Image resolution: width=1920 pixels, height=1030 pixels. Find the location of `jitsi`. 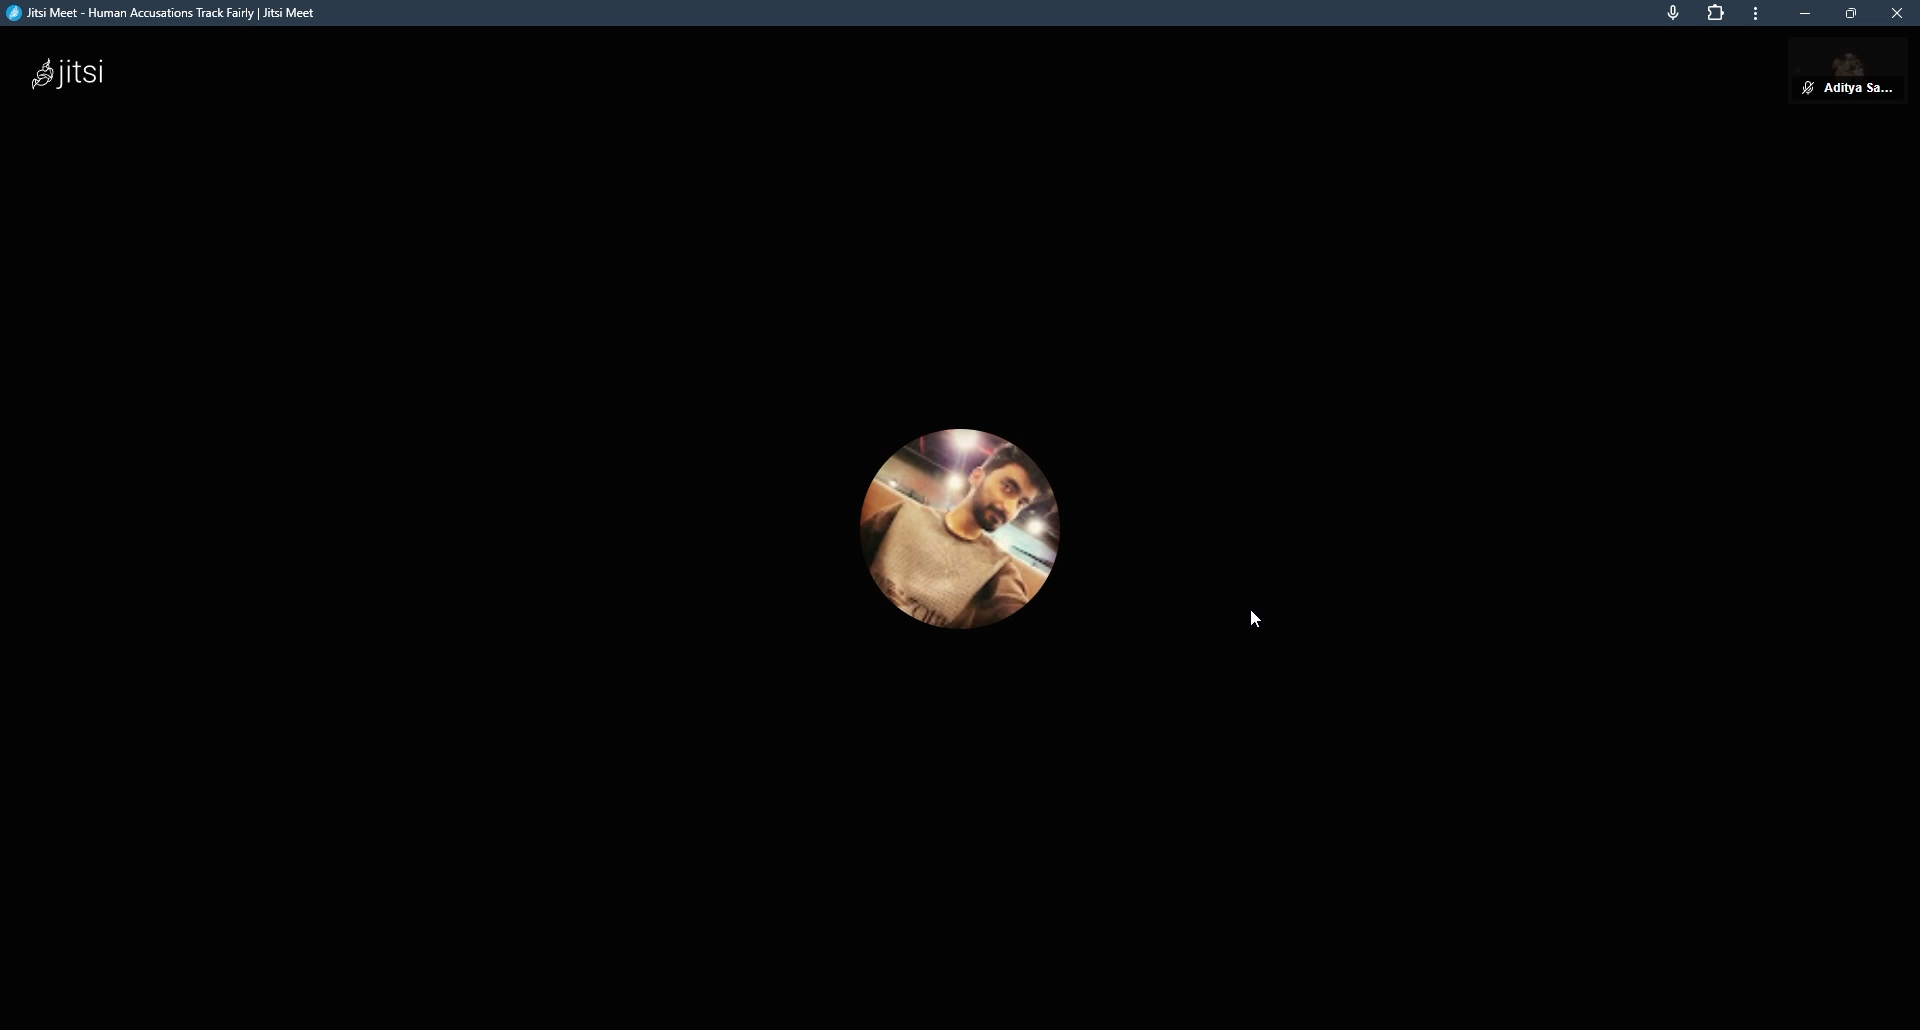

jitsi is located at coordinates (172, 13).